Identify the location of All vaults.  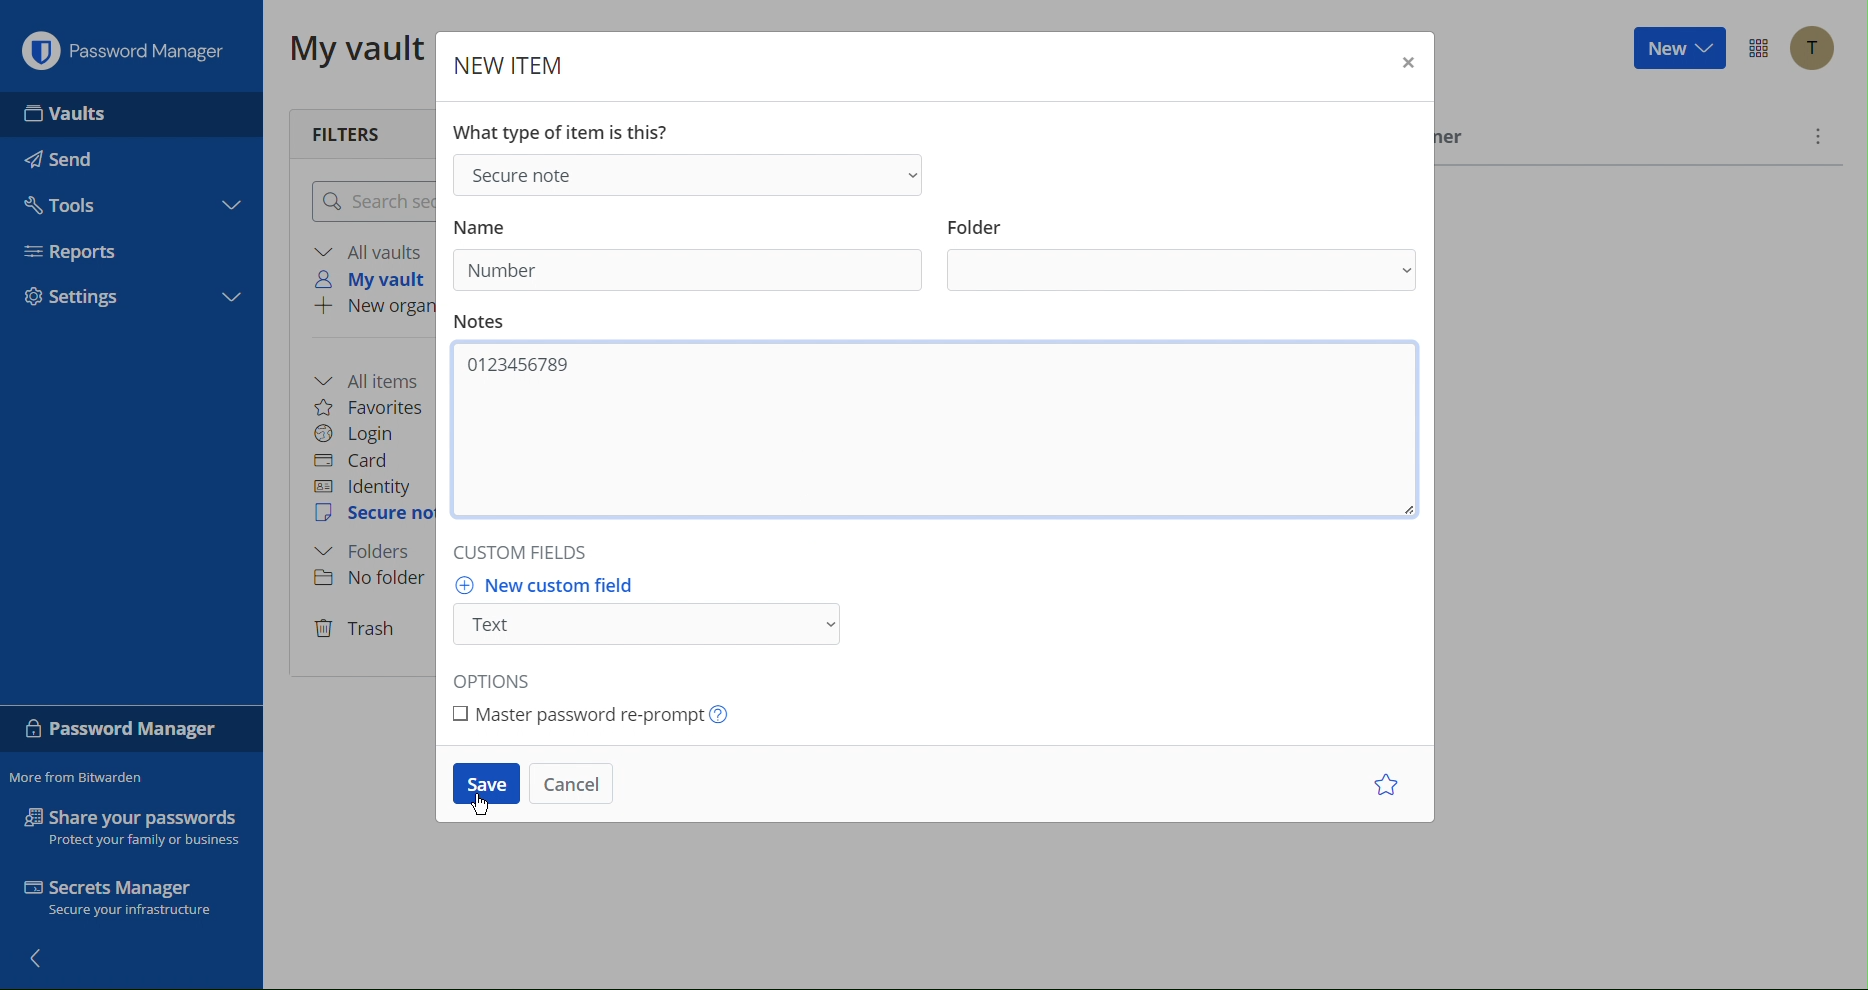
(369, 251).